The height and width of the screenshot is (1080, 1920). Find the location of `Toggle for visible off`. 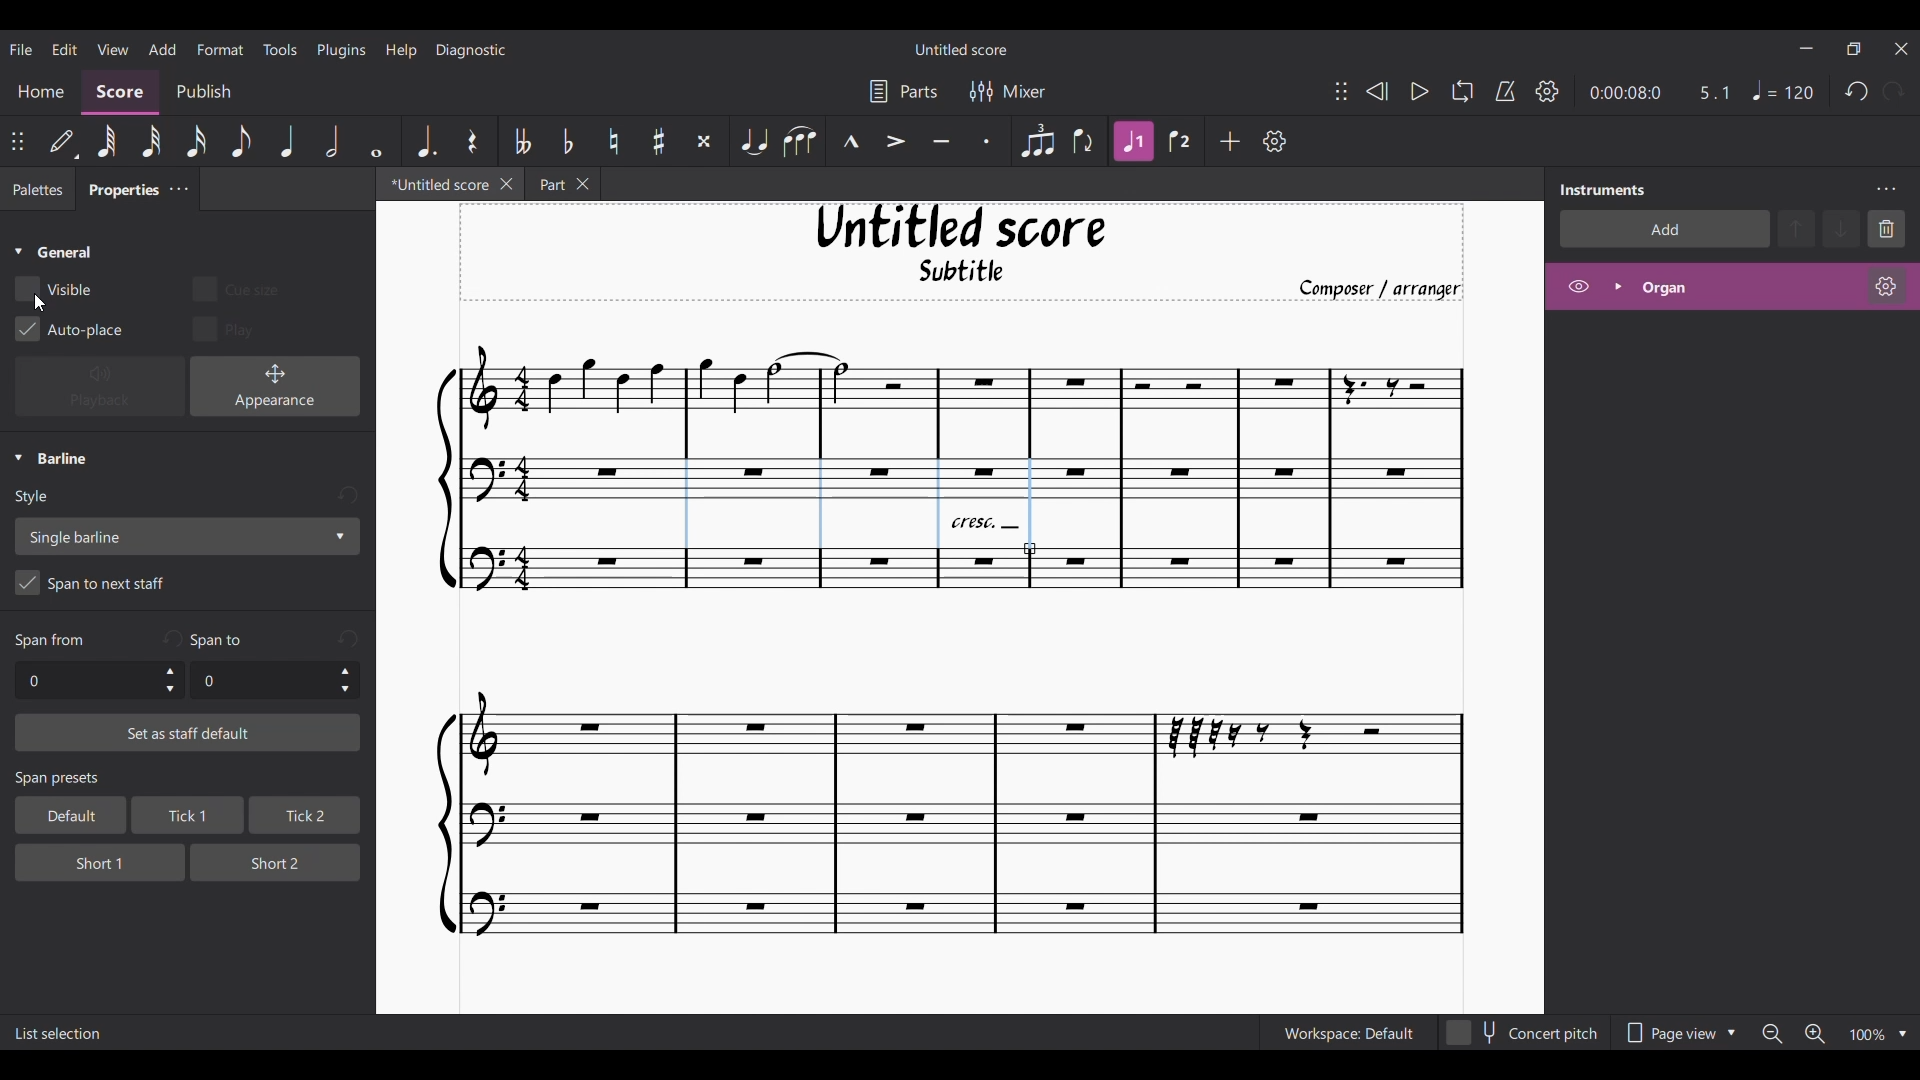

Toggle for visible off is located at coordinates (53, 289).